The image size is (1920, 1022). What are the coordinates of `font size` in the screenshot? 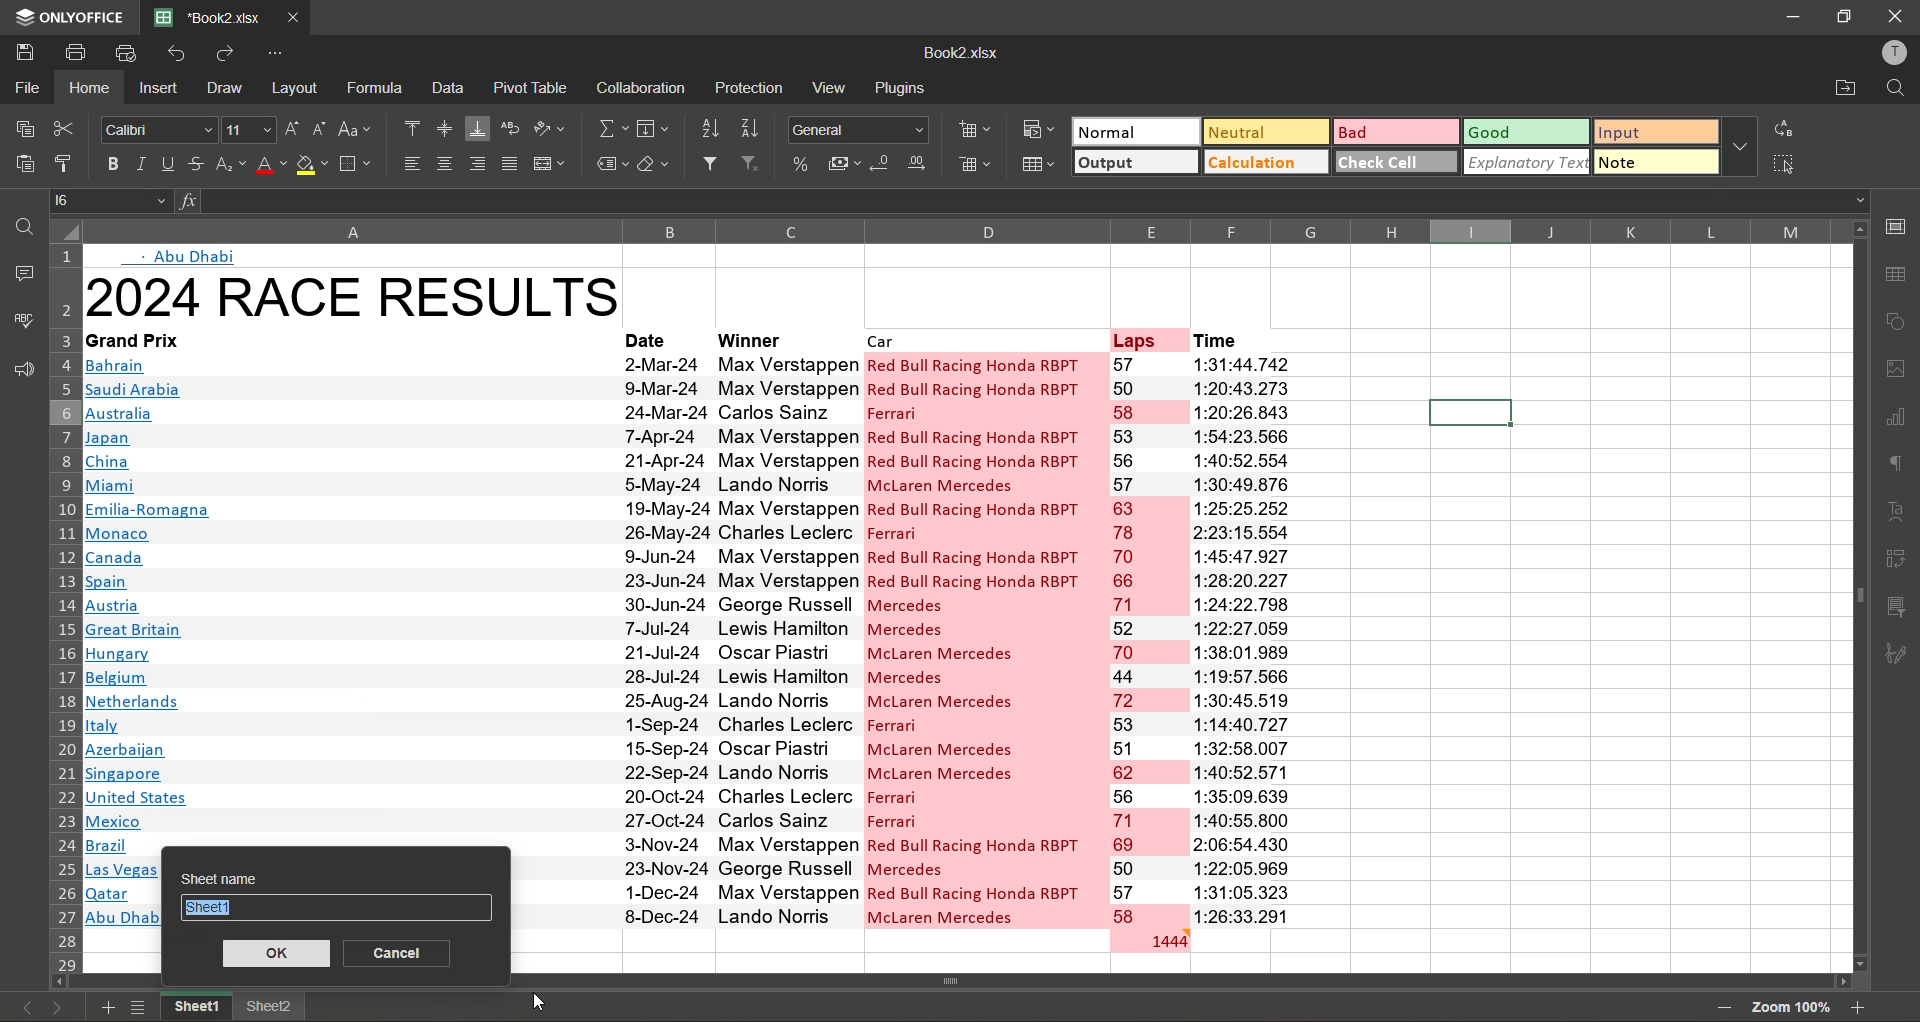 It's located at (250, 128).